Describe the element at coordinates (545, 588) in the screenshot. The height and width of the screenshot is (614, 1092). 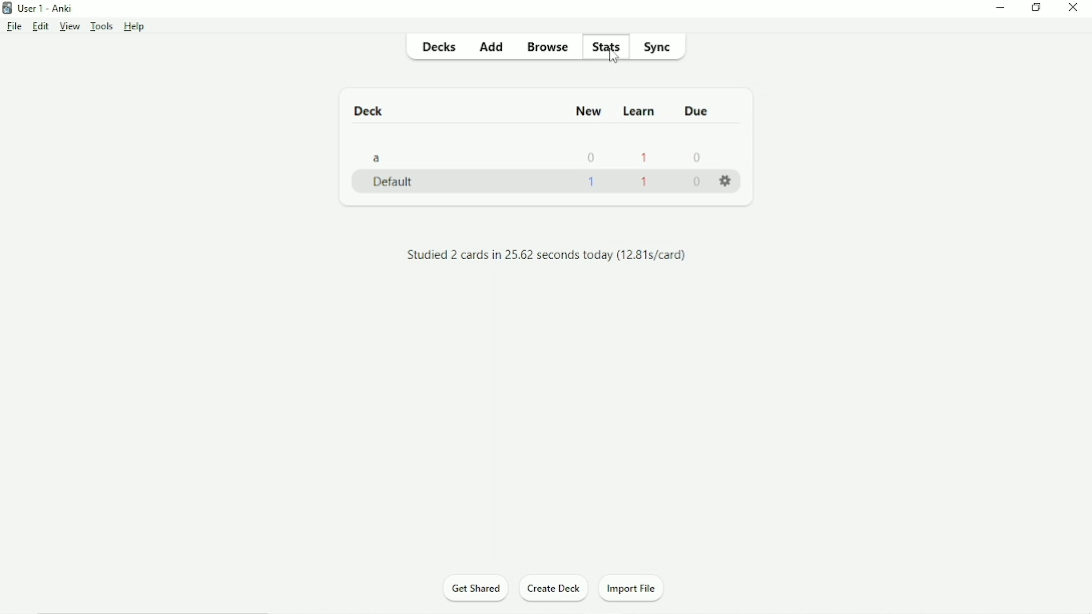
I see `Create deck` at that location.